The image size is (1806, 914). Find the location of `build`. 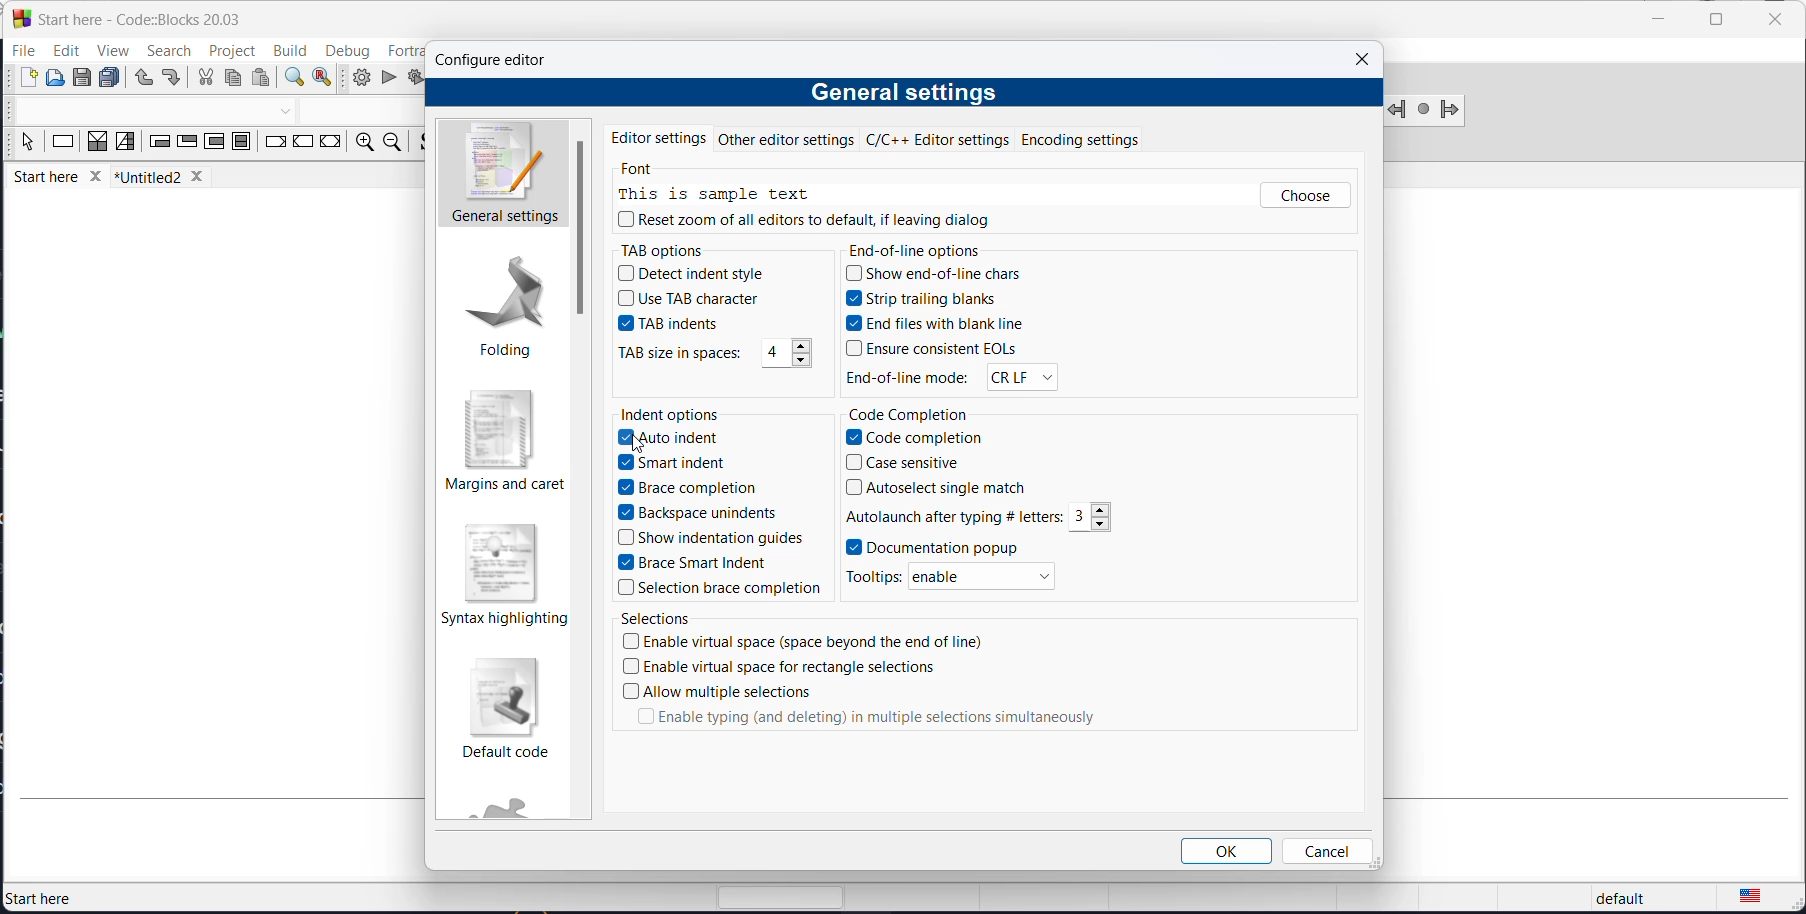

build is located at coordinates (357, 78).